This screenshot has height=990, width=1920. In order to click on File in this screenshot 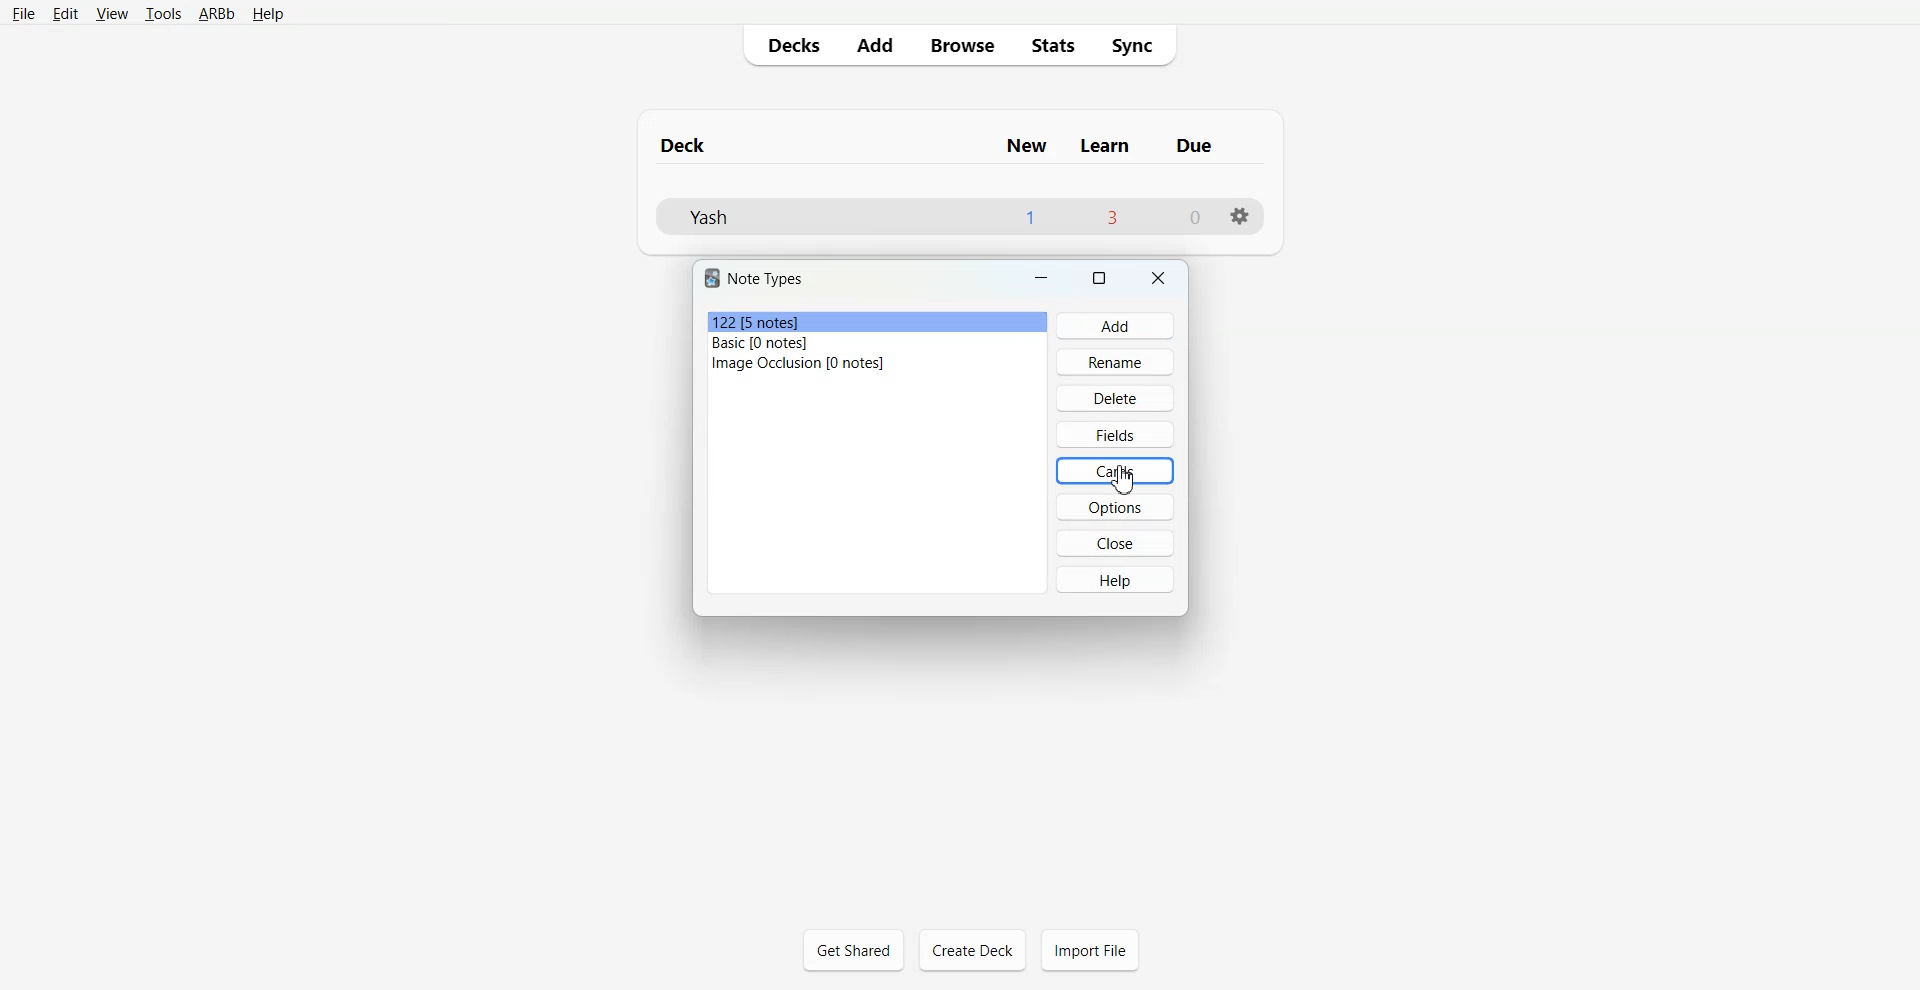, I will do `click(23, 14)`.